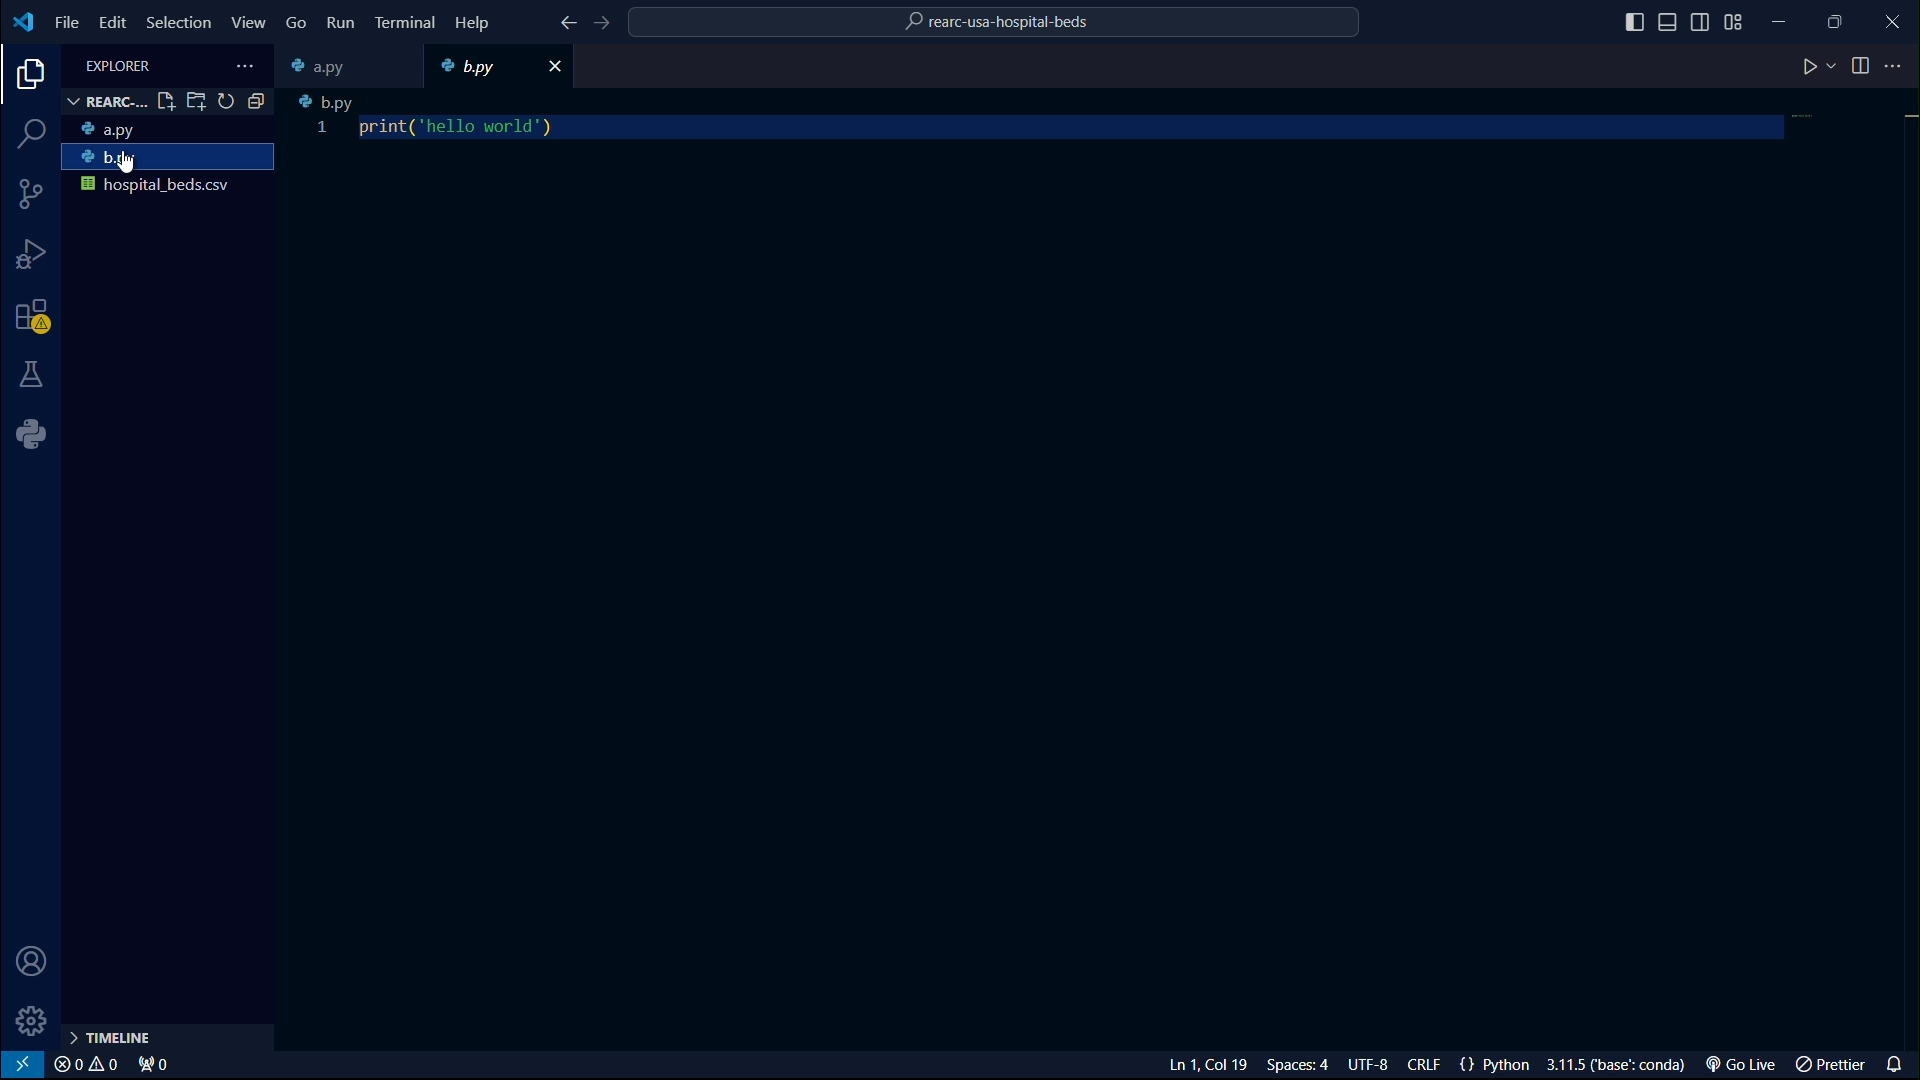 This screenshot has height=1080, width=1920. What do you see at coordinates (1211, 1065) in the screenshot?
I see `Ln 1, Col 22` at bounding box center [1211, 1065].